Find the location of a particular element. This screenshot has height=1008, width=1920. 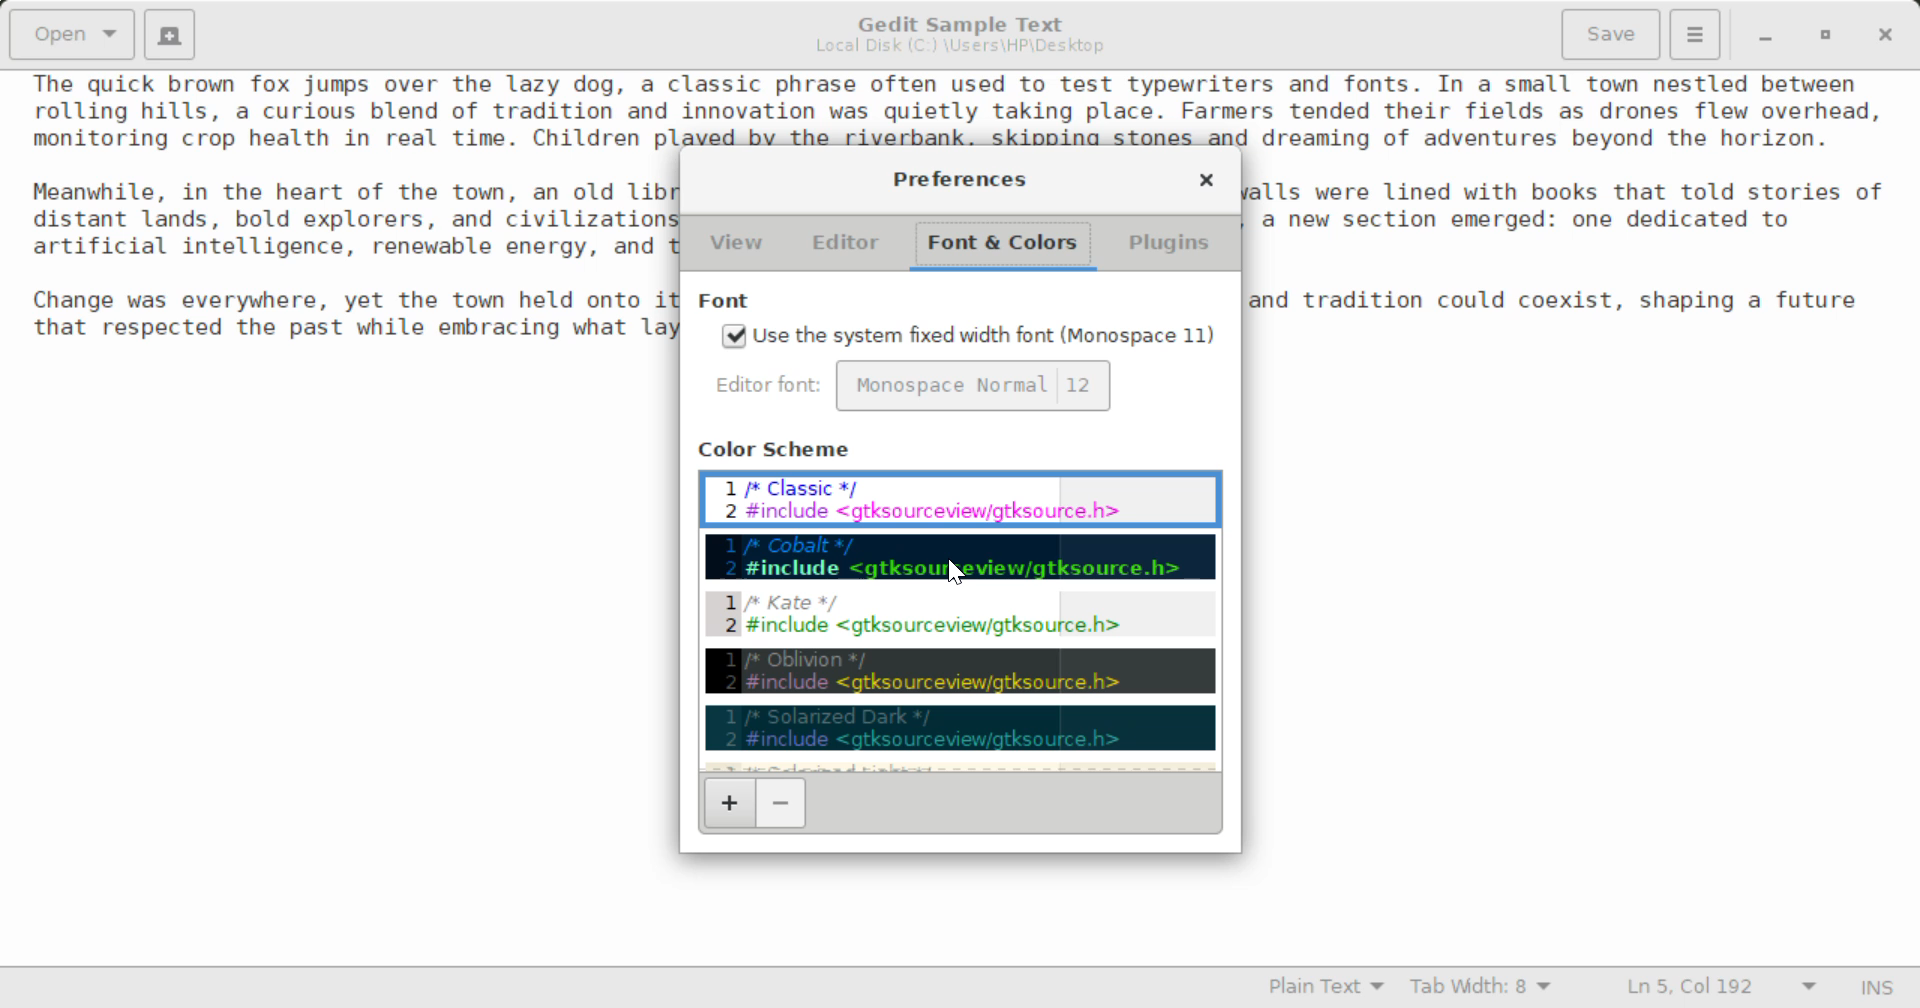

Monospace Normal 12 is located at coordinates (974, 386).